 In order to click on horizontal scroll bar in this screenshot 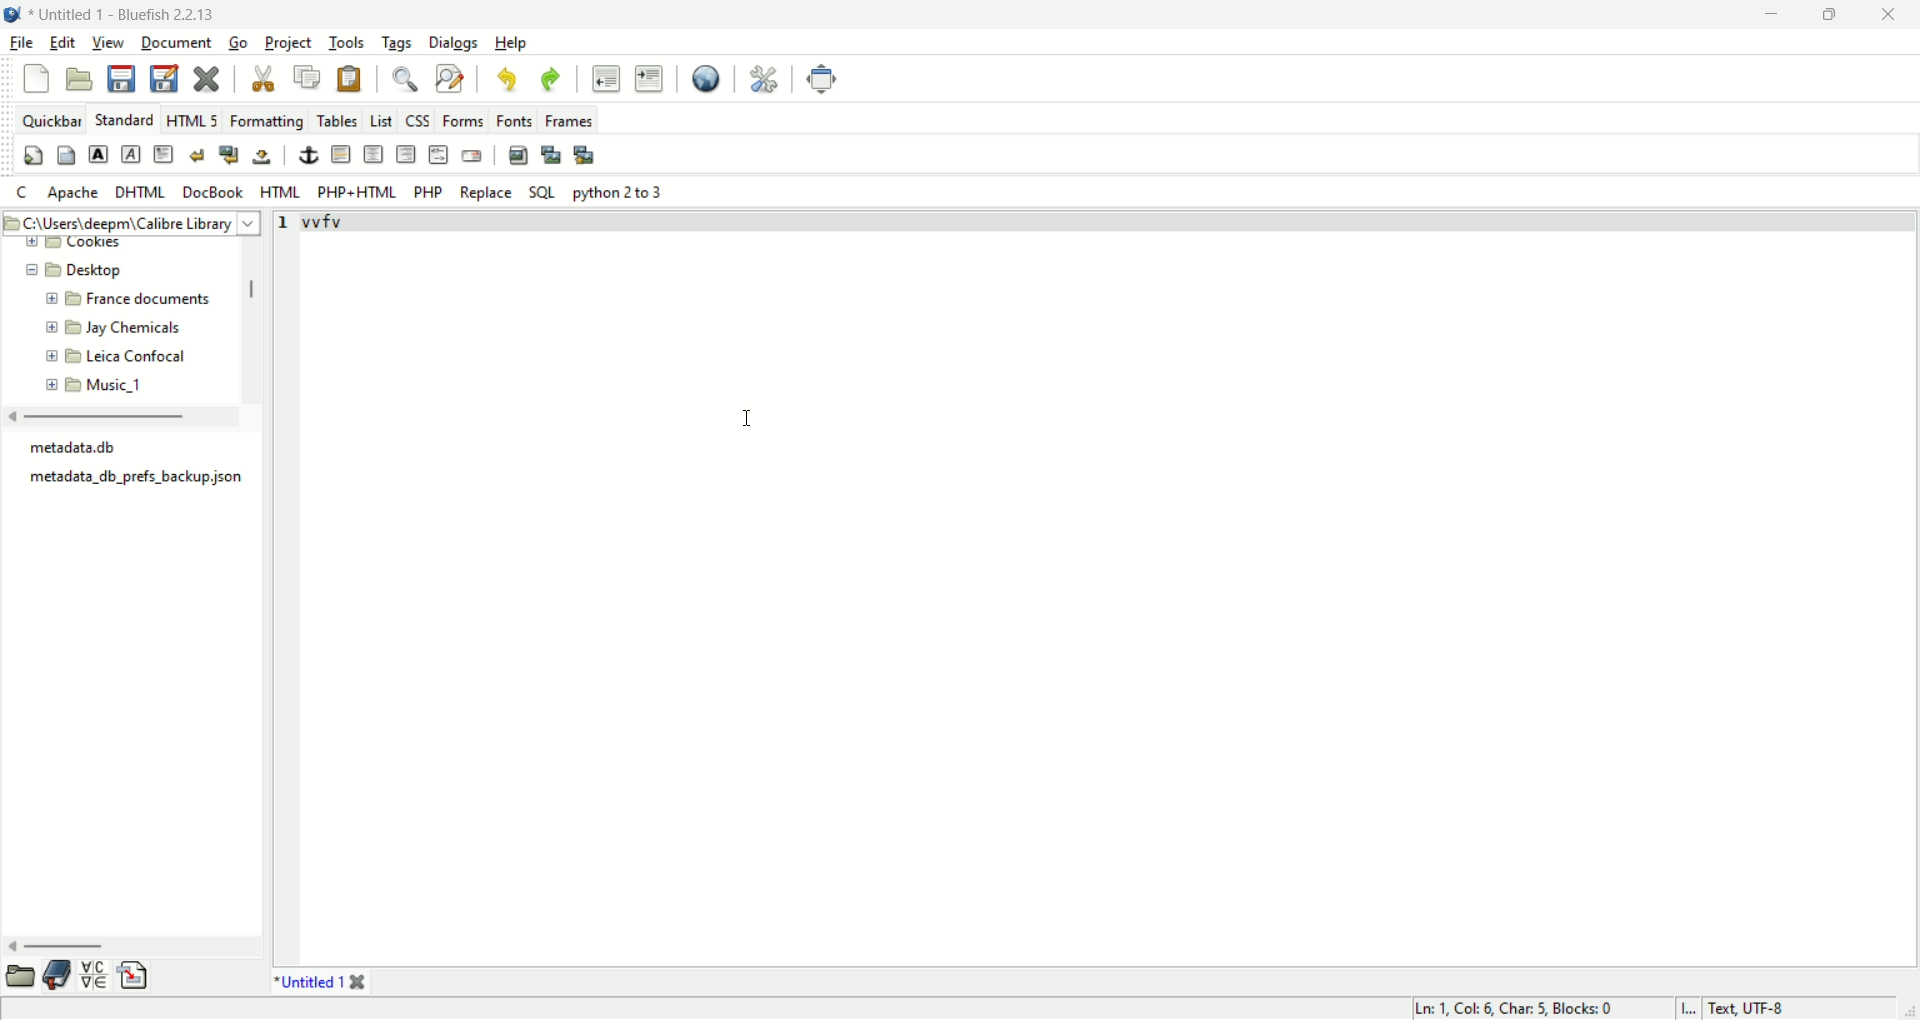, I will do `click(97, 417)`.